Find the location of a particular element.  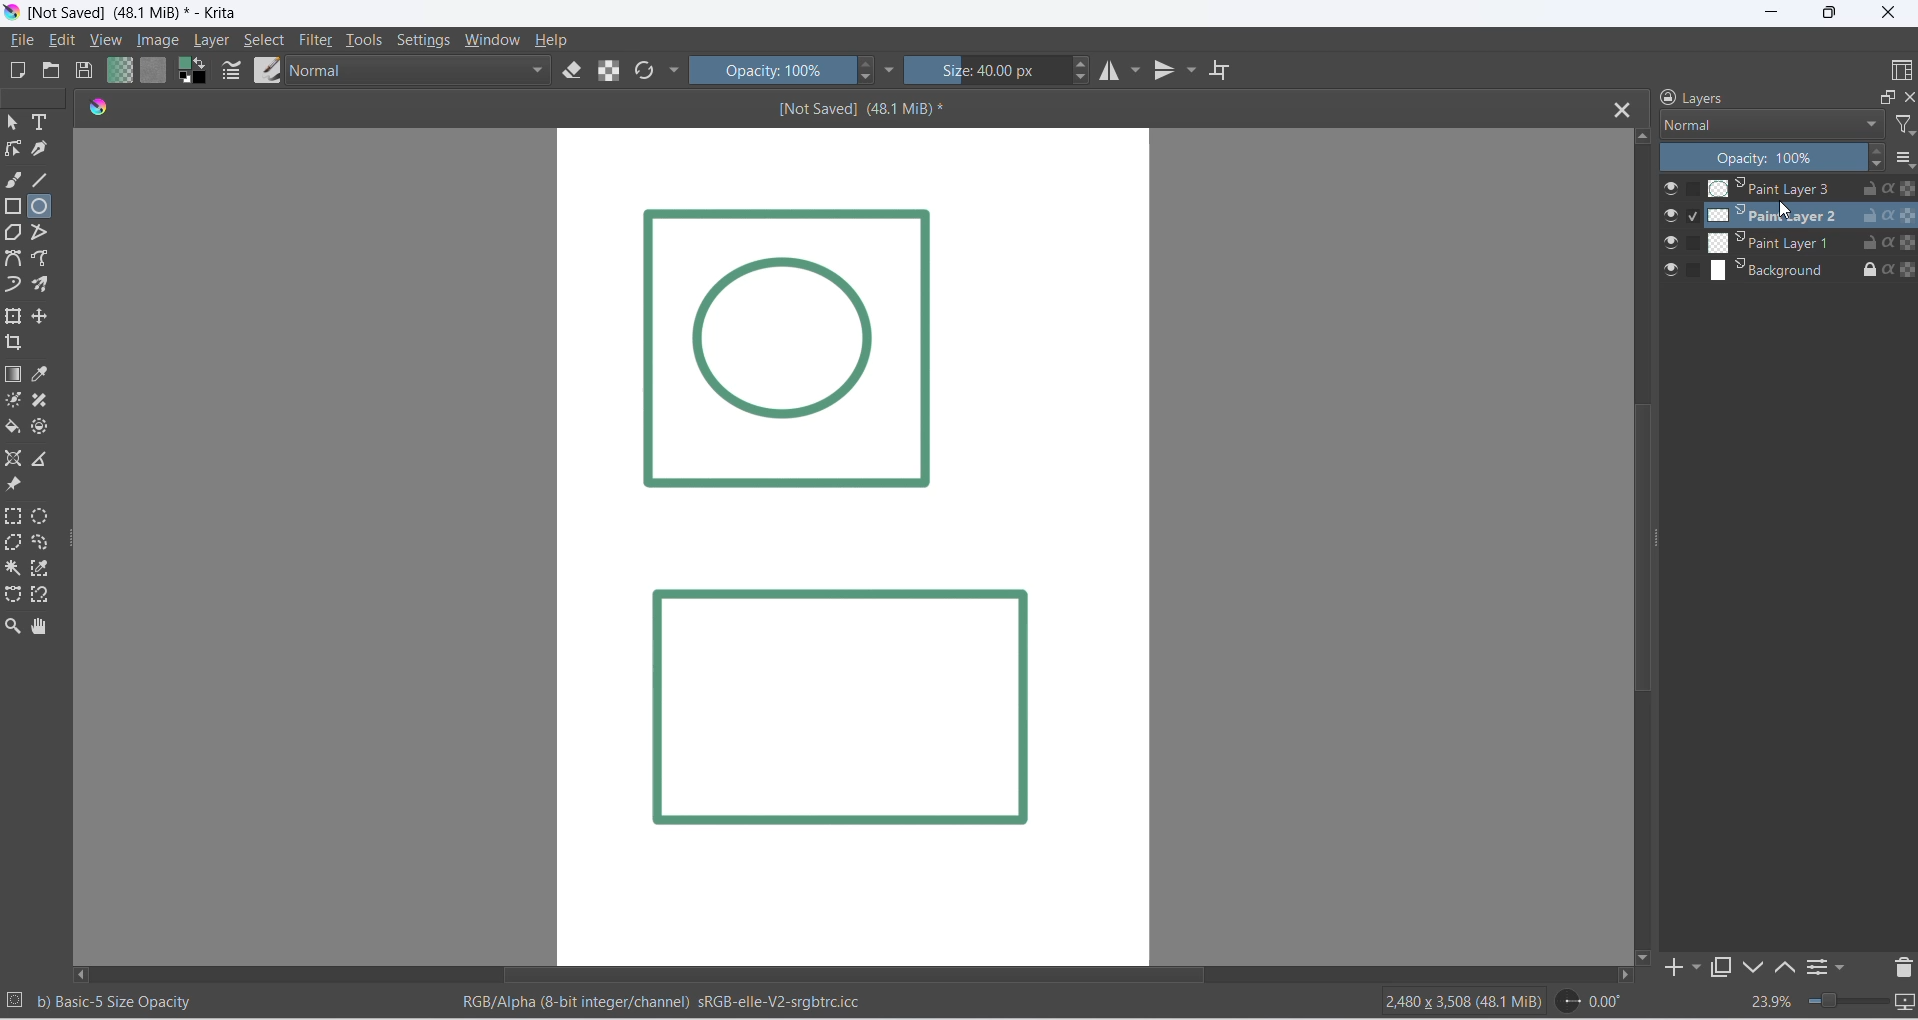

pan tool is located at coordinates (44, 627).